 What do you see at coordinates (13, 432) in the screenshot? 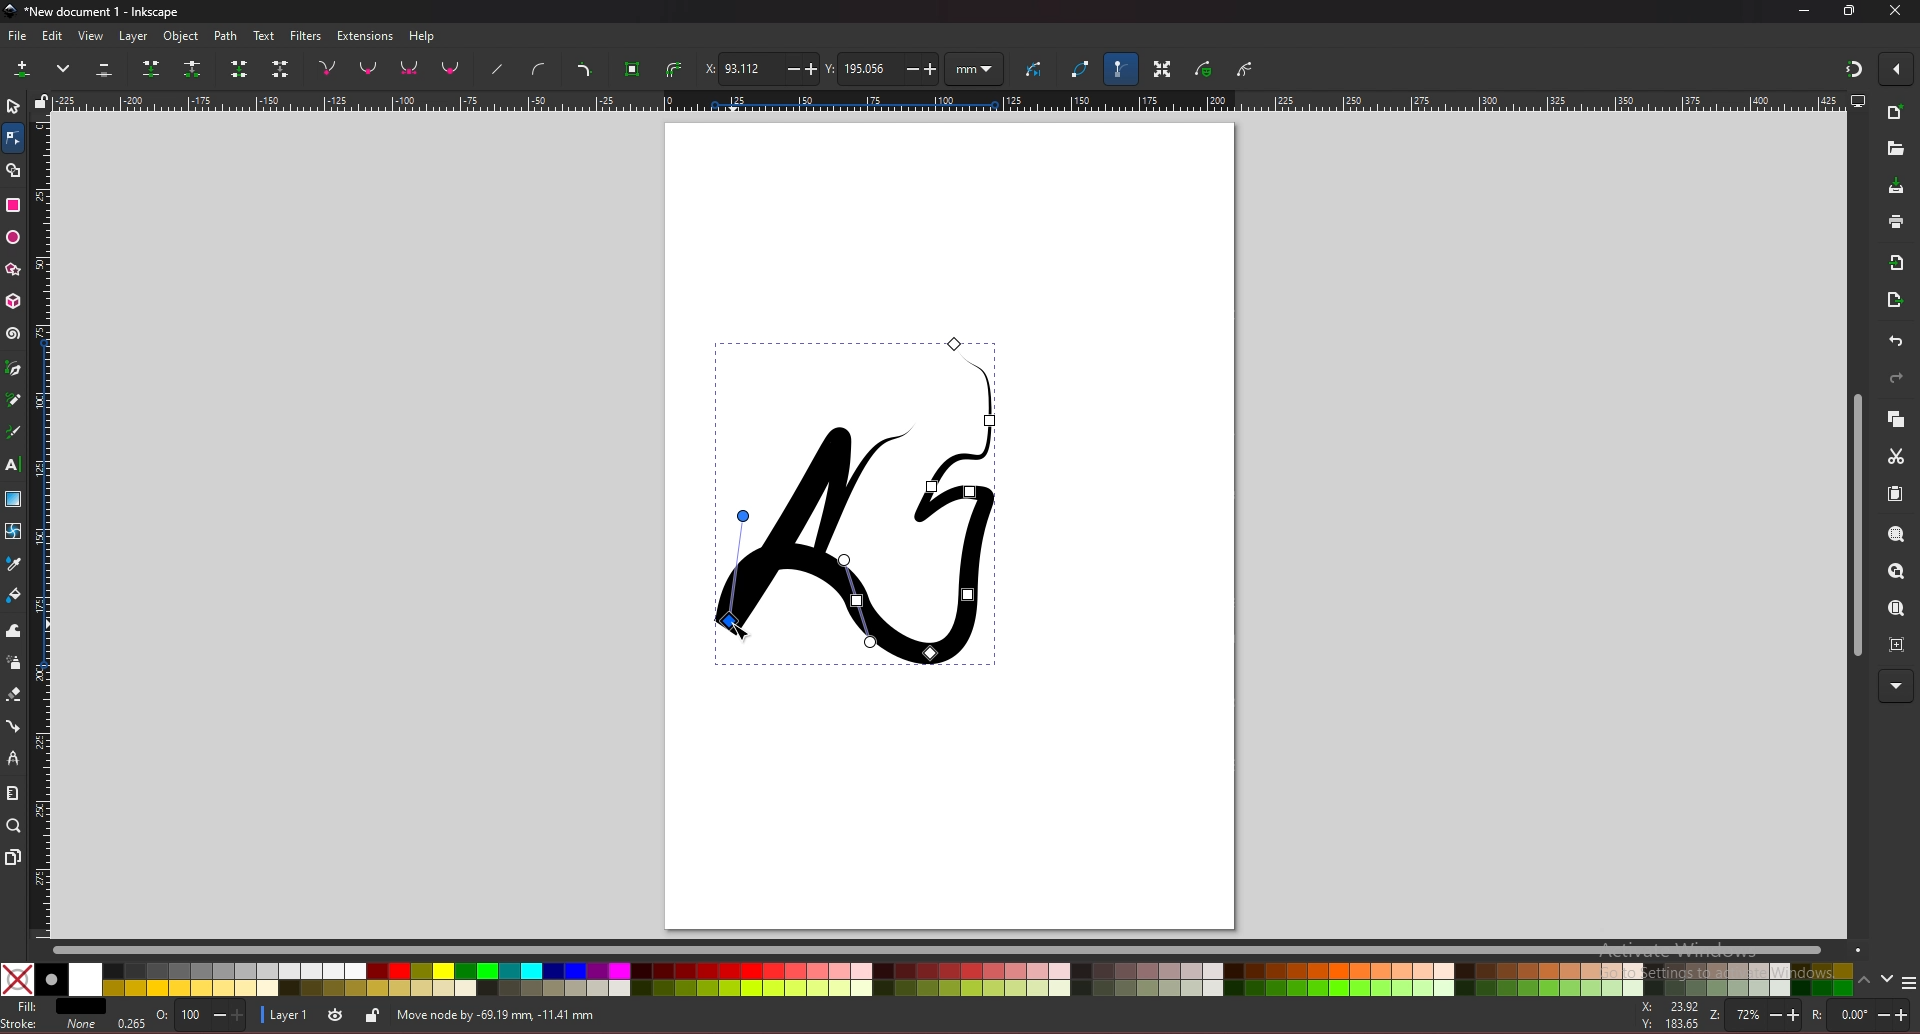
I see `calligraphy` at bounding box center [13, 432].